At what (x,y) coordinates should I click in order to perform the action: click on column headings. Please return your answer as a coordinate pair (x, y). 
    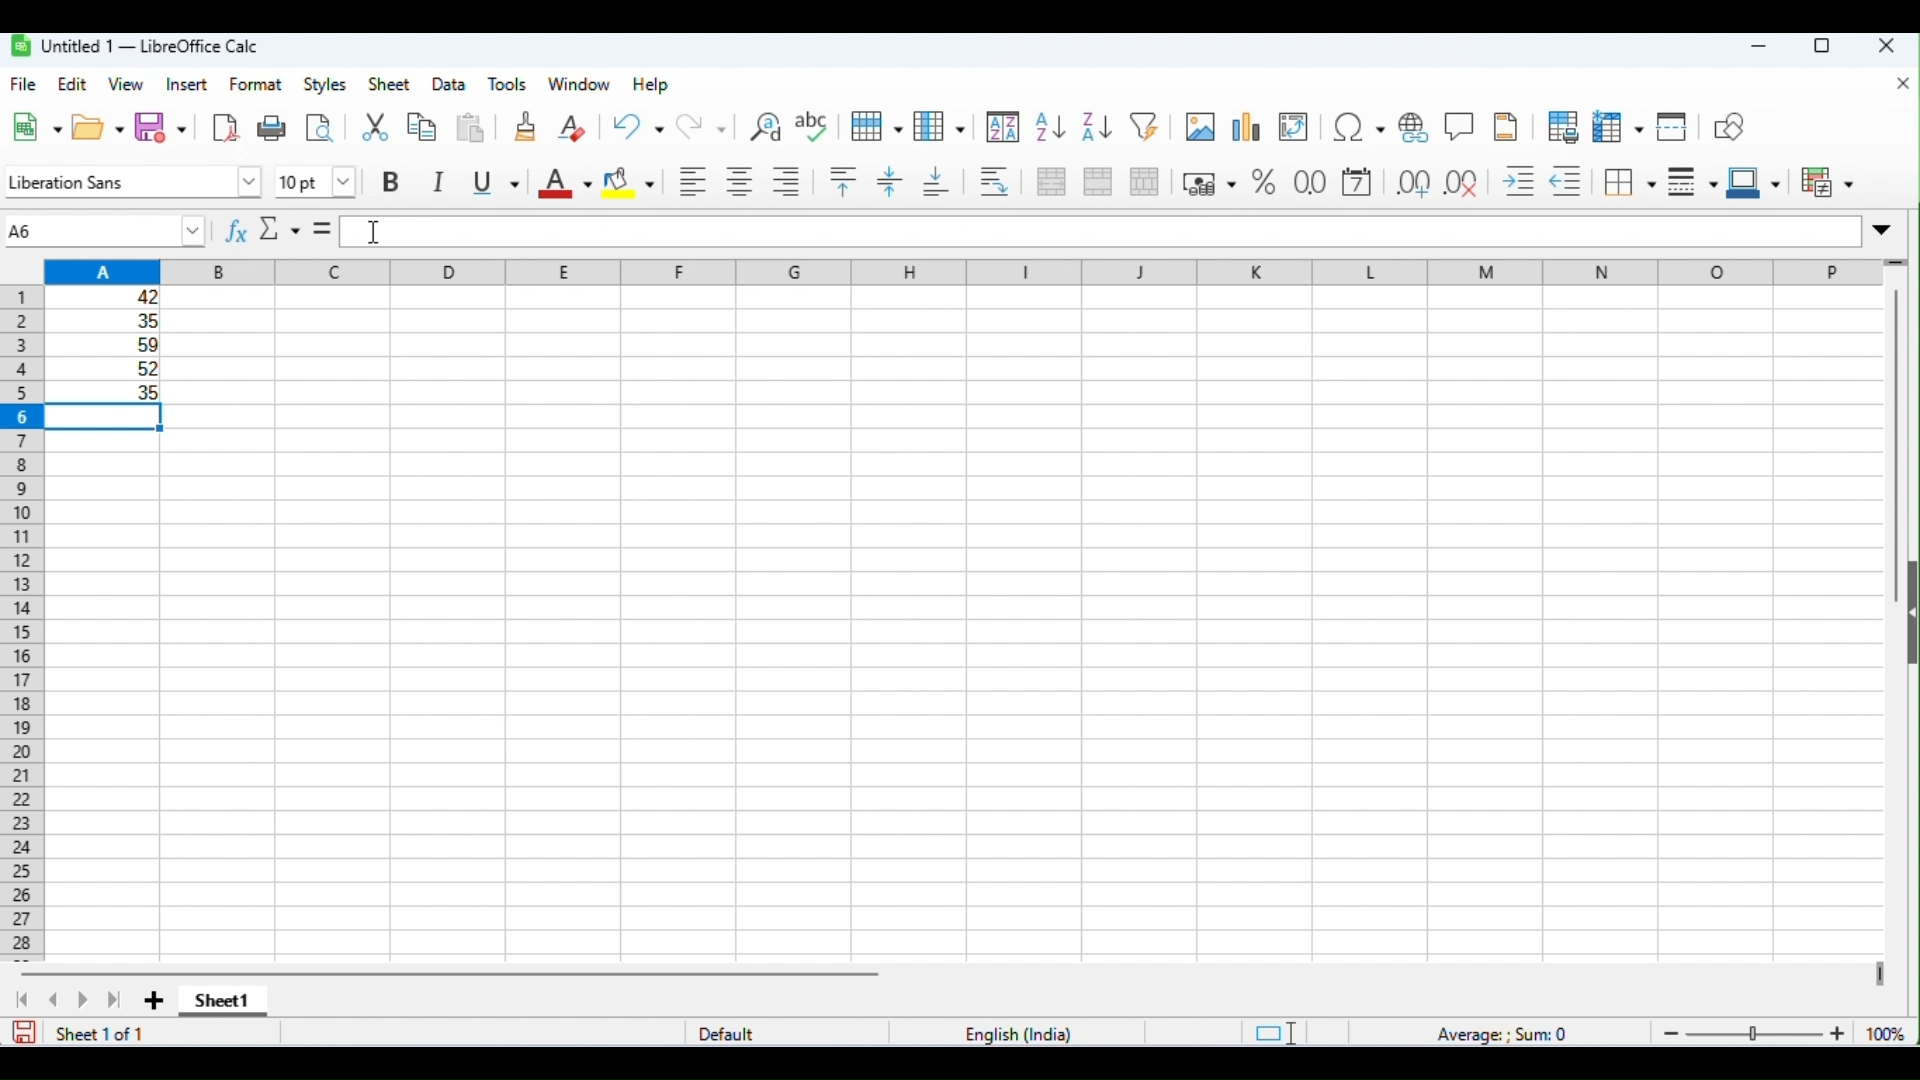
    Looking at the image, I should click on (959, 269).